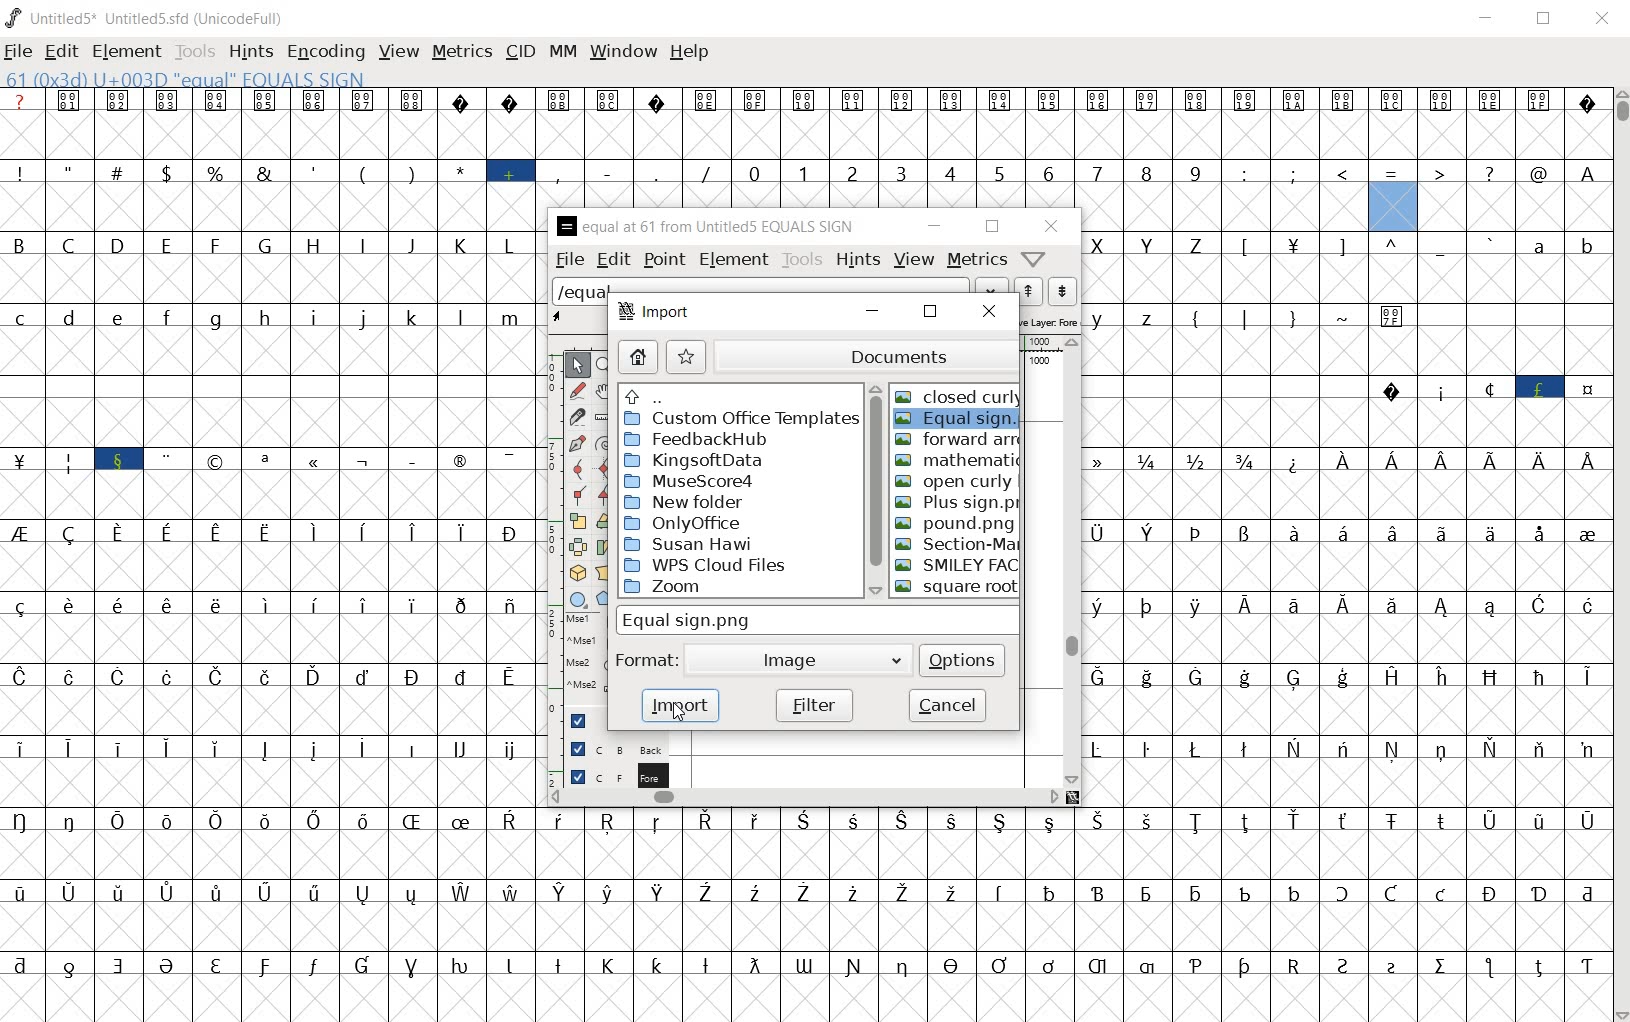 The width and height of the screenshot is (1630, 1022). Describe the element at coordinates (248, 51) in the screenshot. I see `hints` at that location.